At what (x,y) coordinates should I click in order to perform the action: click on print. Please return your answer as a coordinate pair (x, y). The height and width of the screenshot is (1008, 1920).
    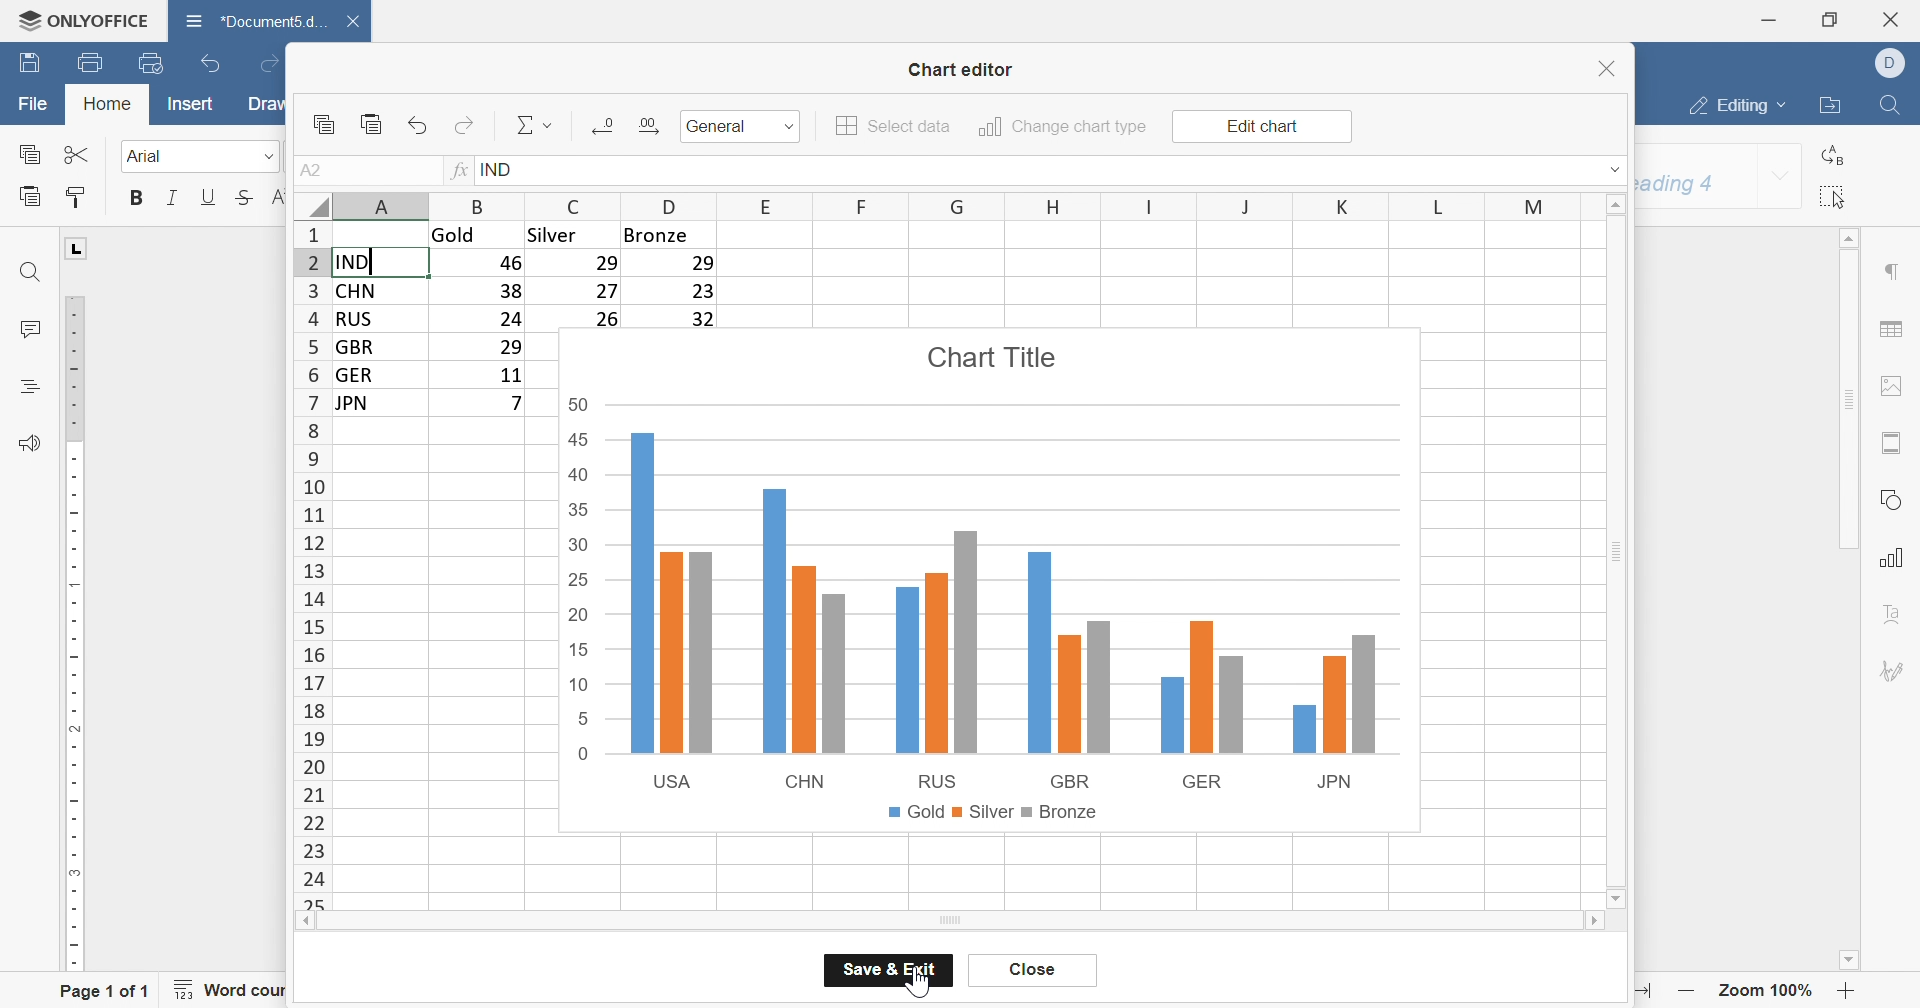
    Looking at the image, I should click on (93, 63).